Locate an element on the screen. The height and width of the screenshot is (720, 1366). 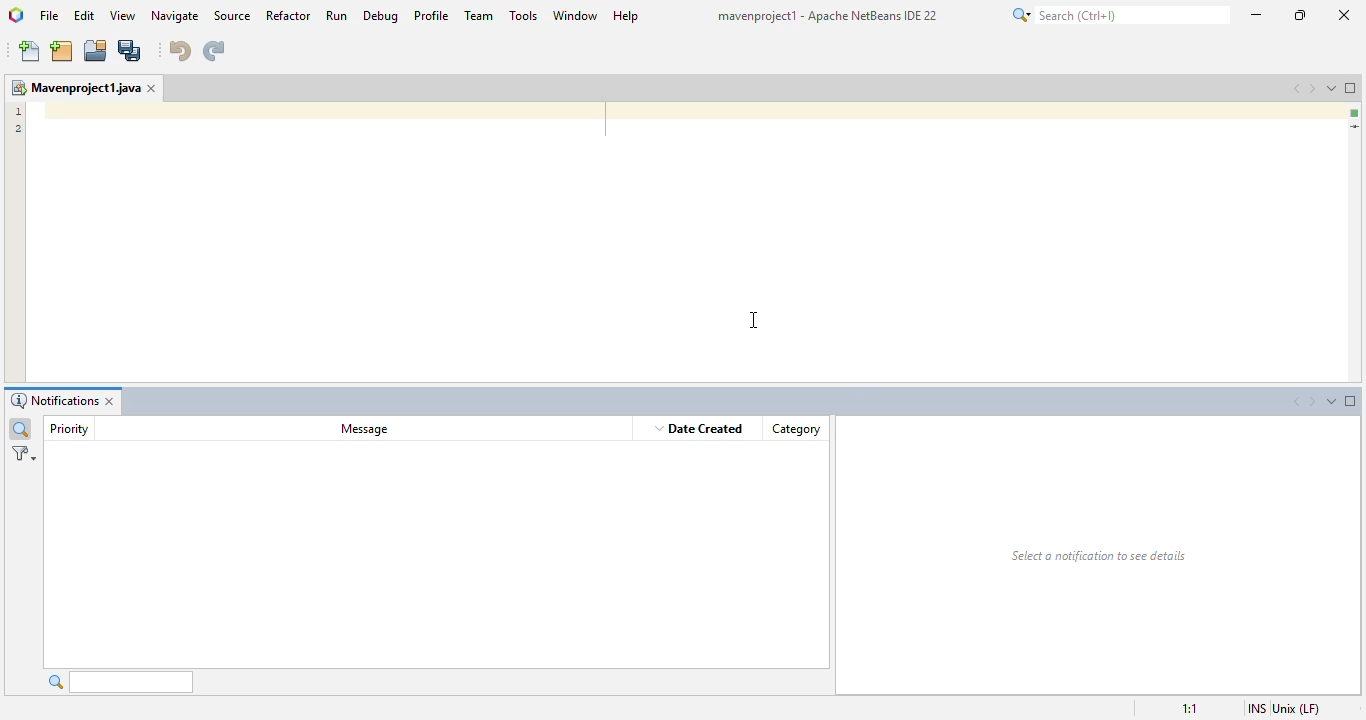
open project is located at coordinates (96, 50).